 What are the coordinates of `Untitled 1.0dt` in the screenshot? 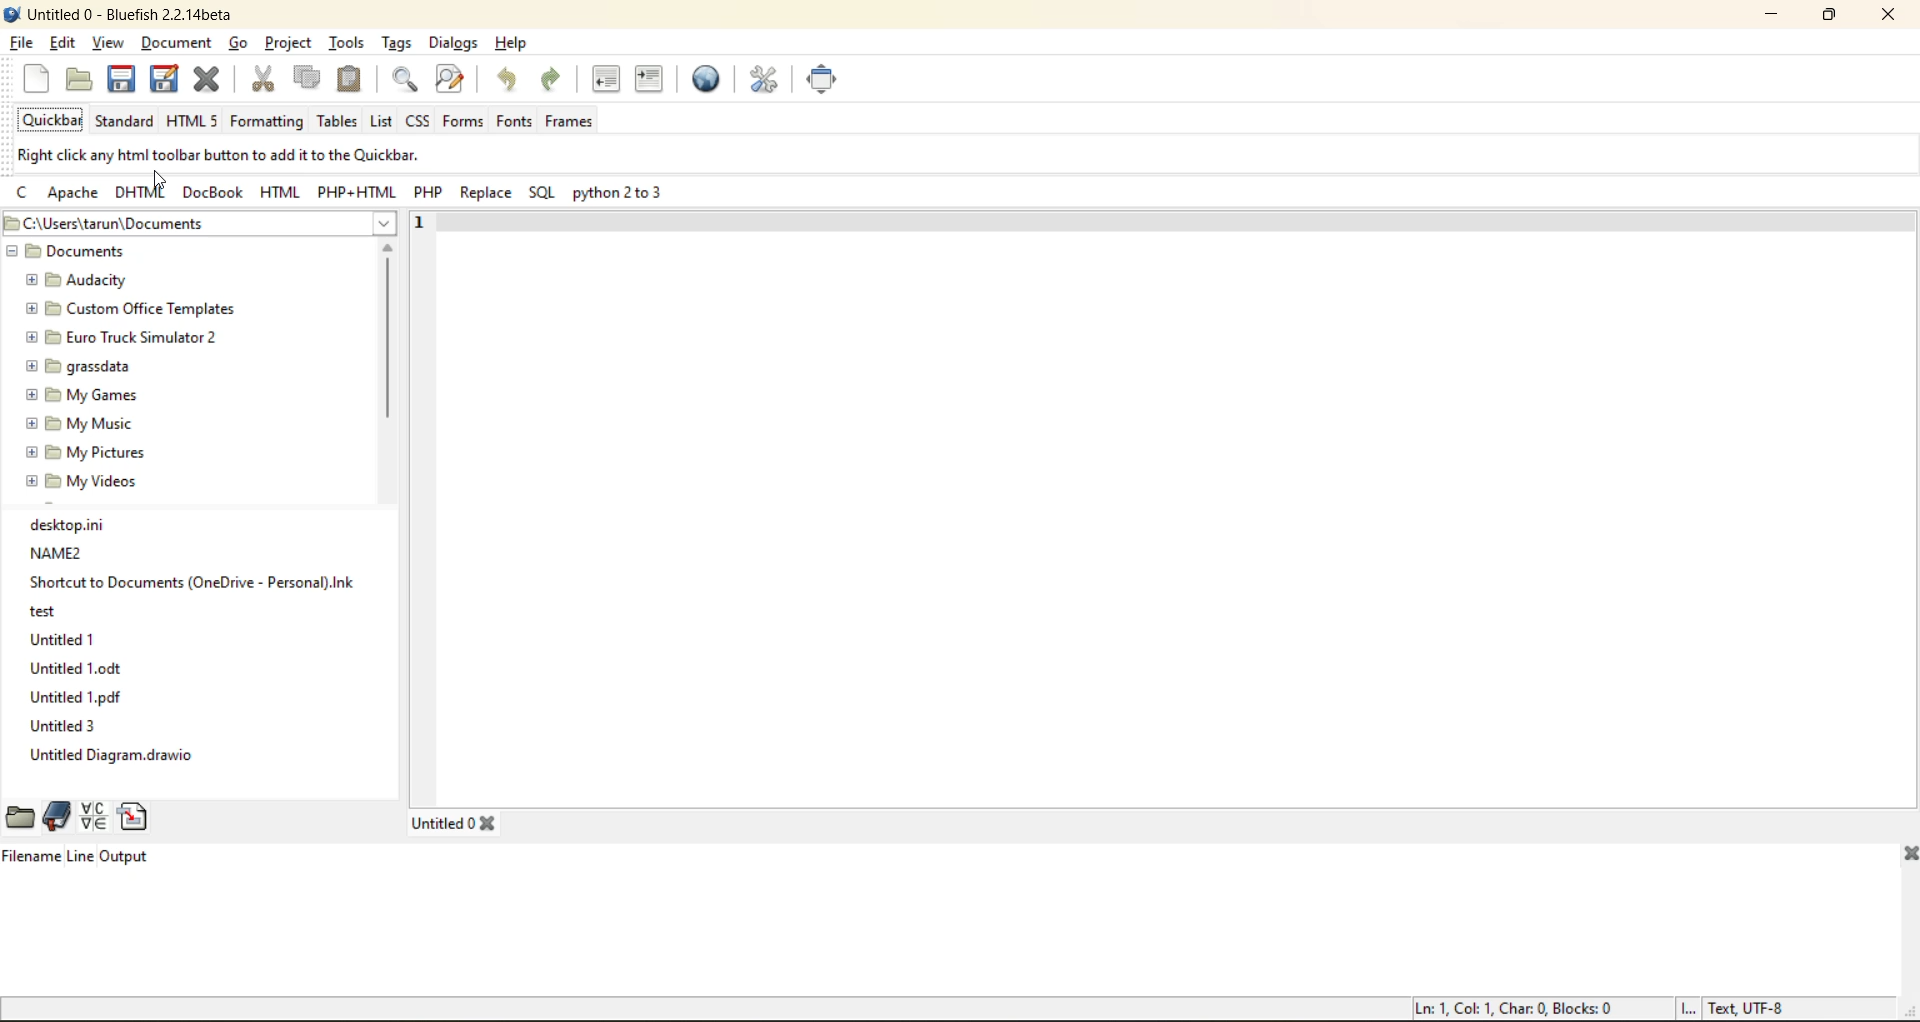 It's located at (81, 672).